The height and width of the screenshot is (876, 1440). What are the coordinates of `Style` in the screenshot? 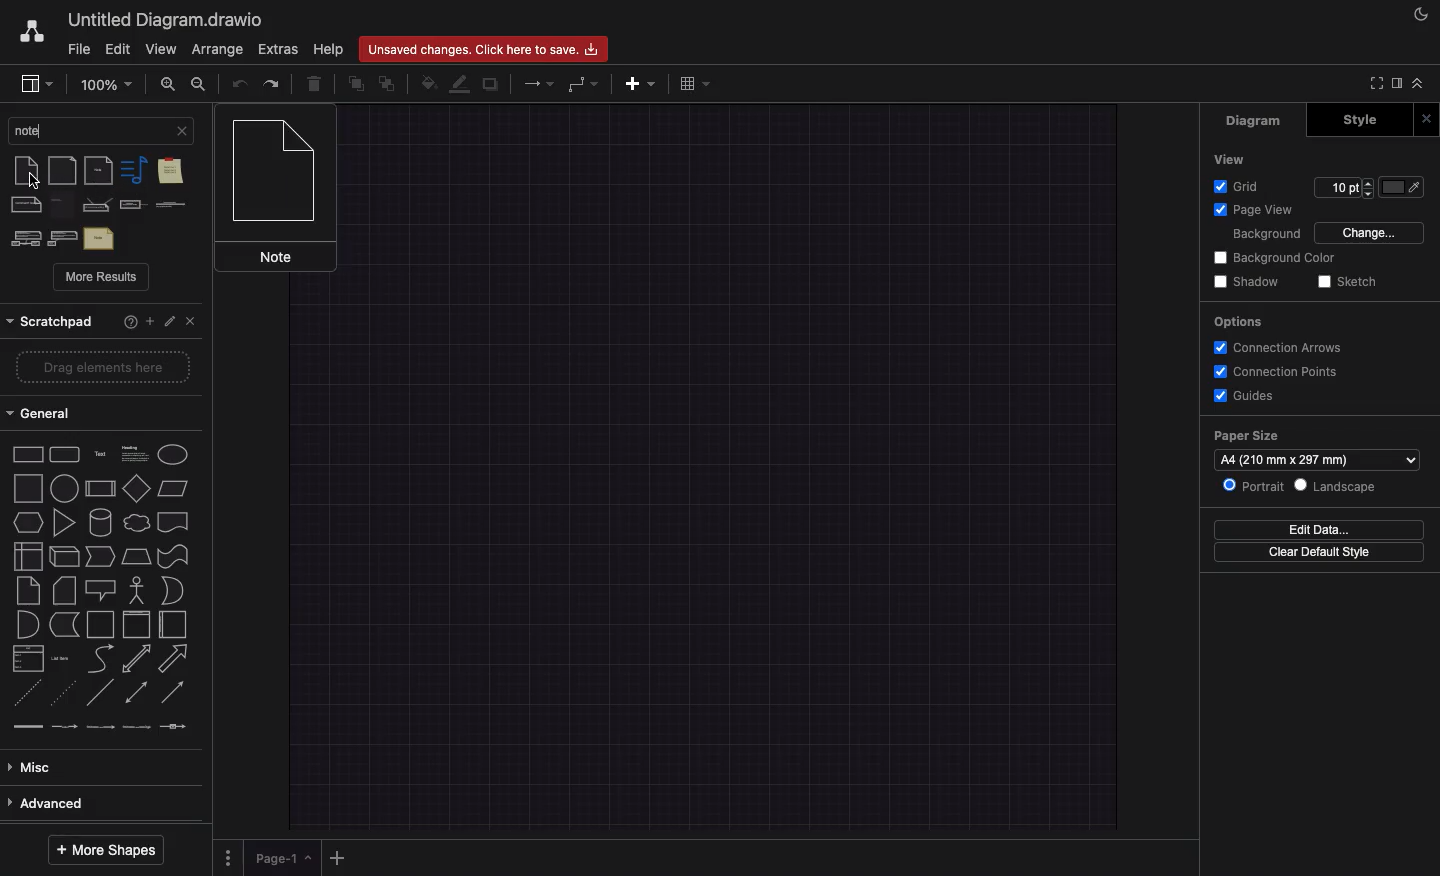 It's located at (1365, 119).